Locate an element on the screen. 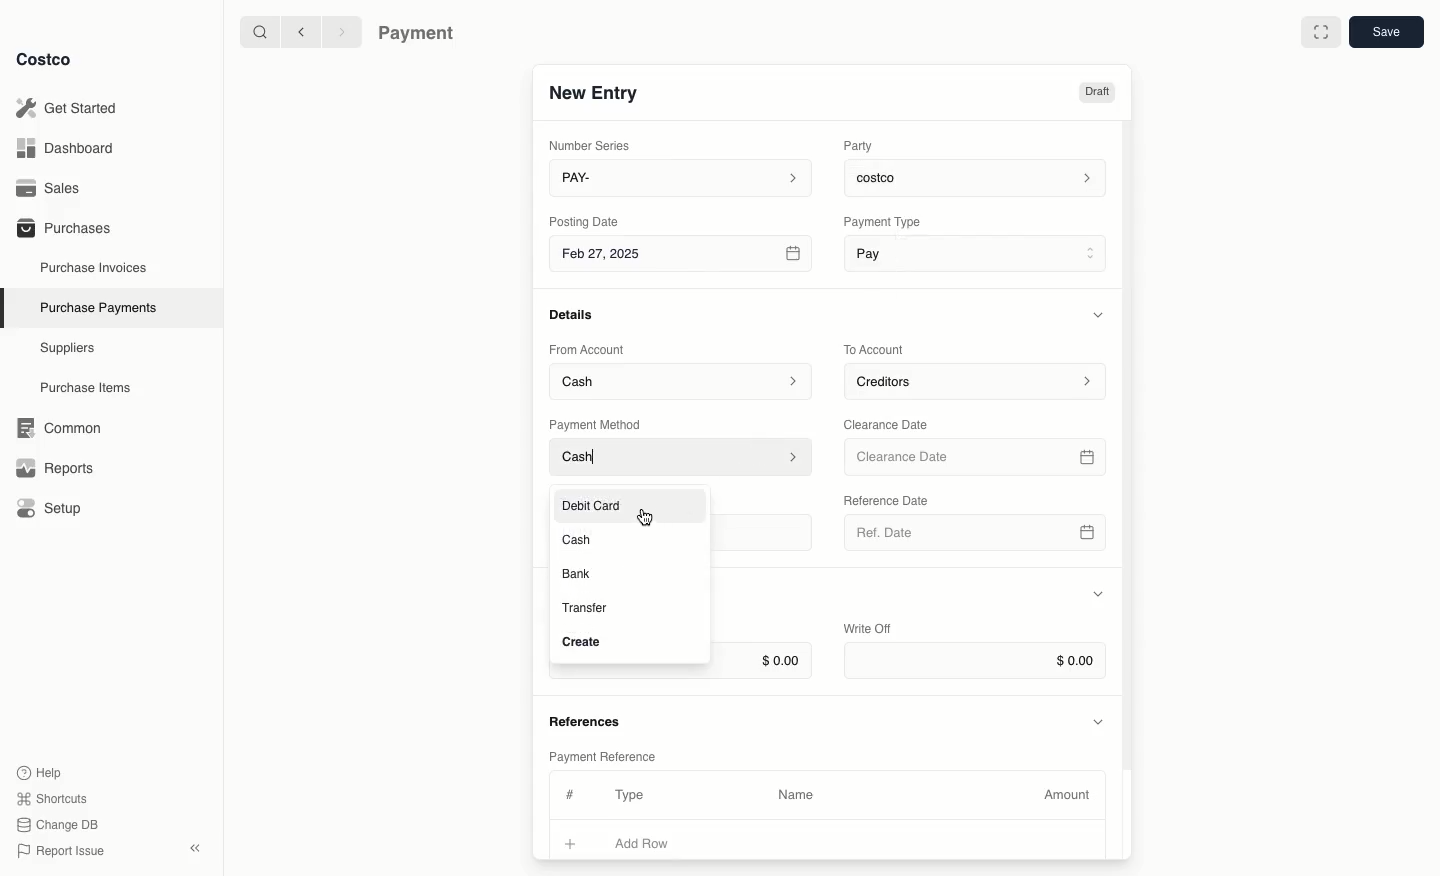  Back is located at coordinates (301, 31).